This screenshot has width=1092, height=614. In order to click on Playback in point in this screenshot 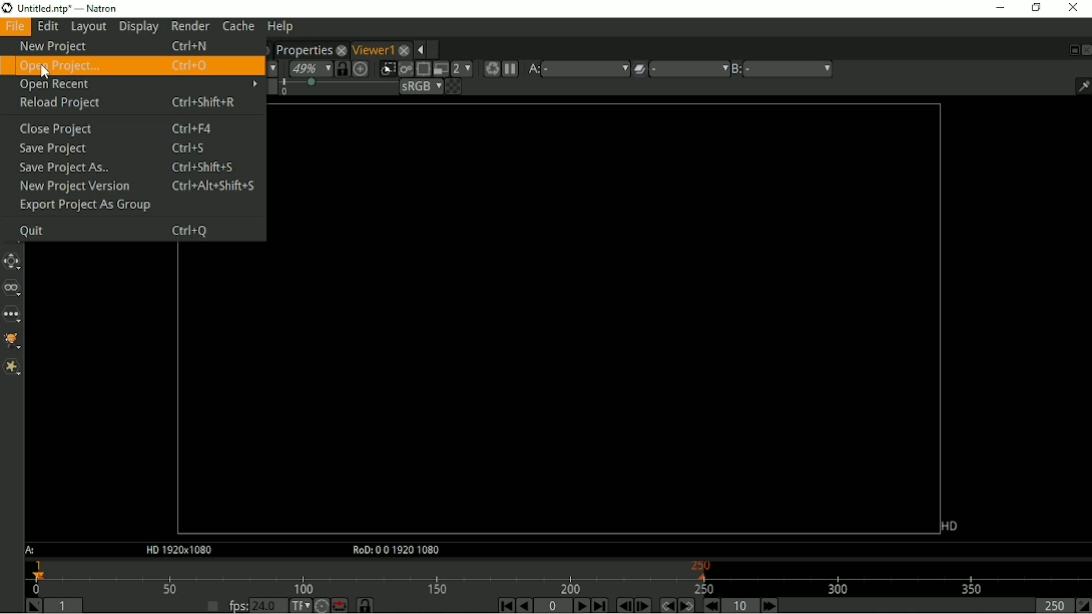, I will do `click(65, 607)`.